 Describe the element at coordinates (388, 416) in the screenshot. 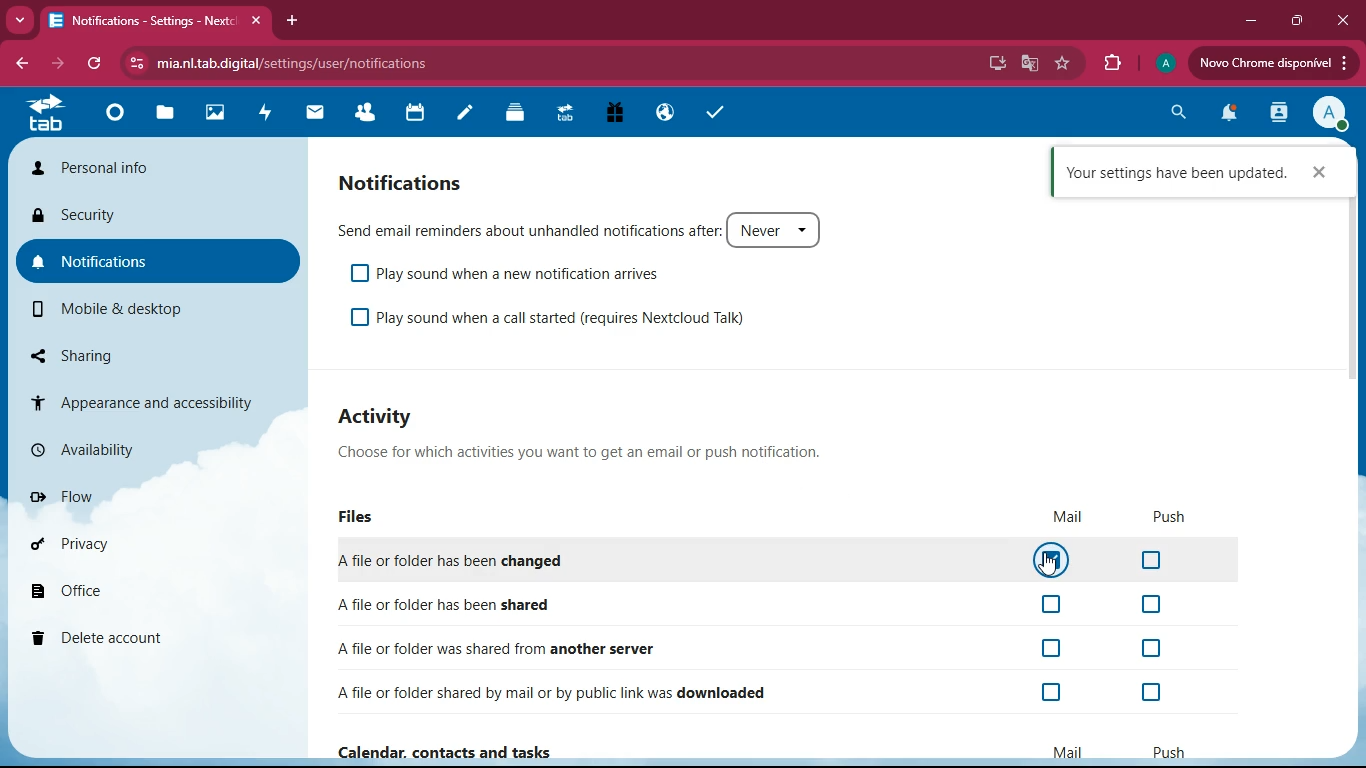

I see `activity` at that location.